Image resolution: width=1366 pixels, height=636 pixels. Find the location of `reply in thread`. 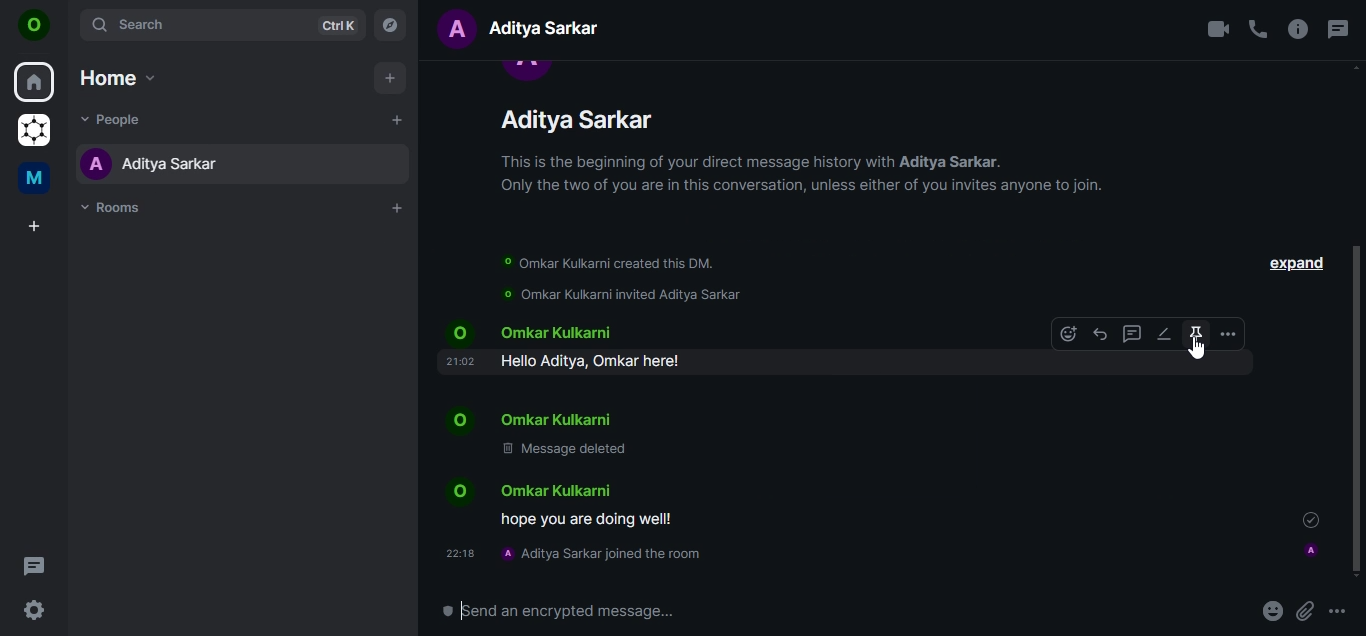

reply in thread is located at coordinates (1130, 334).